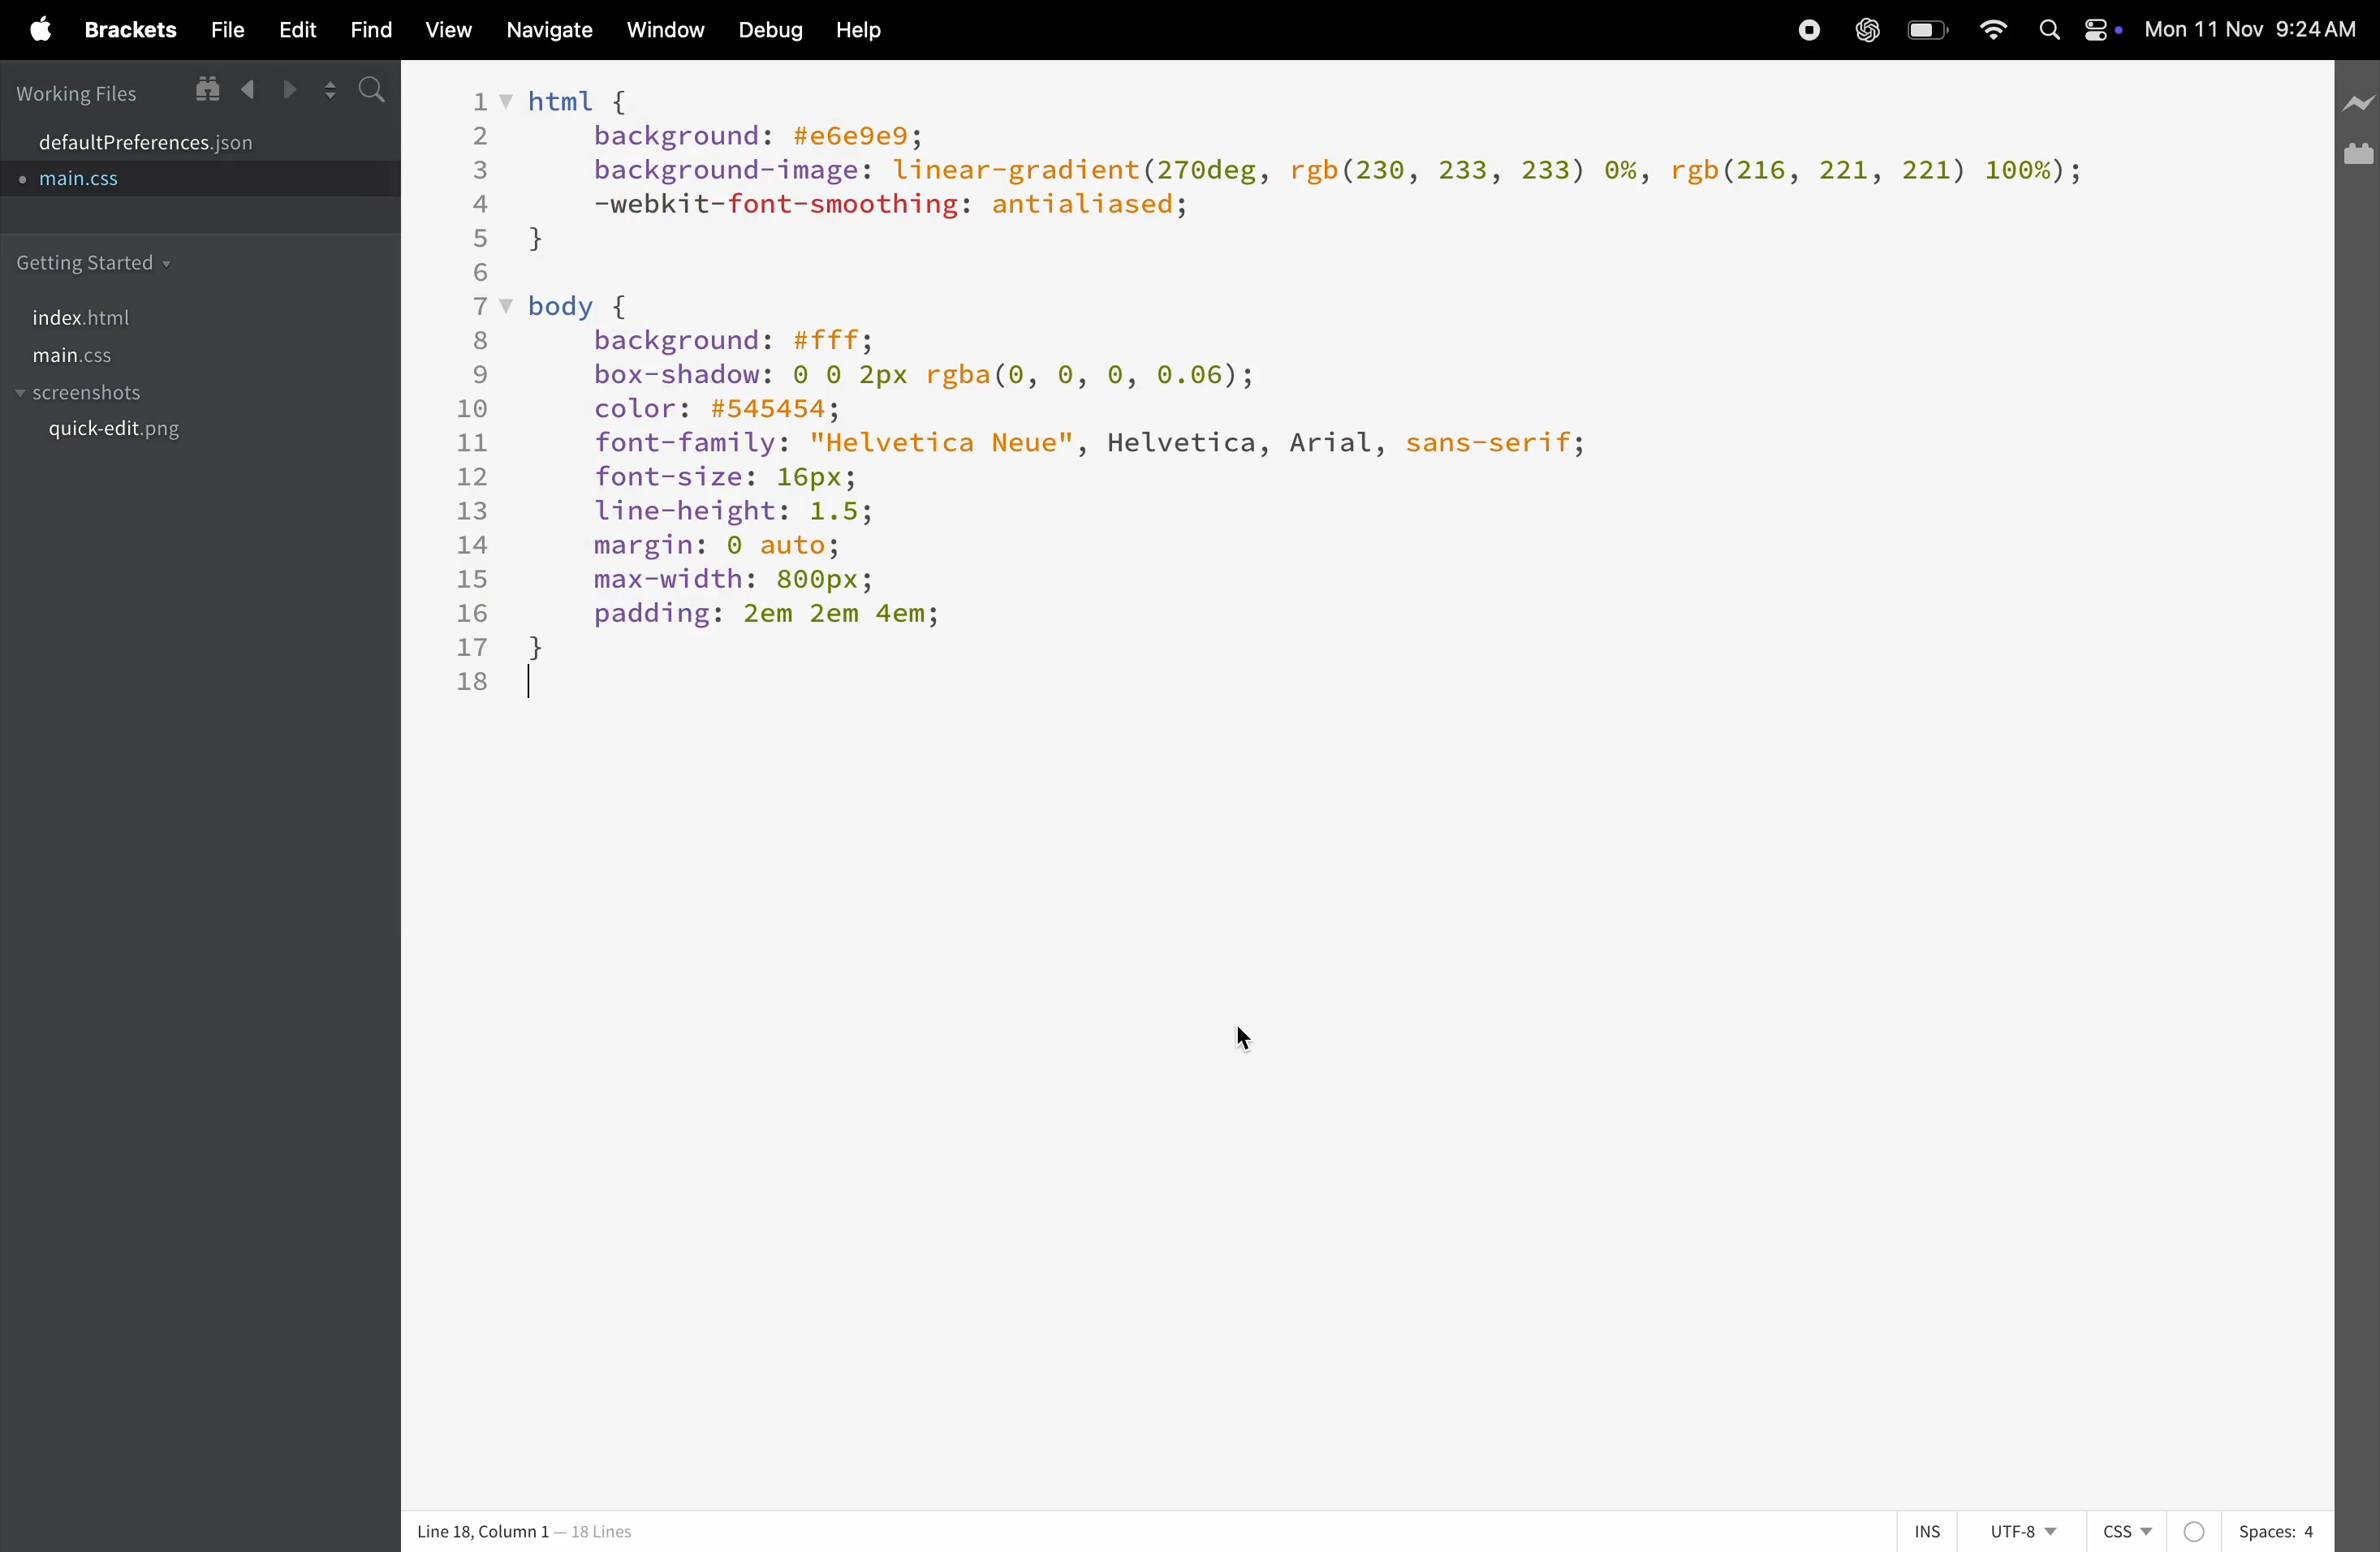 This screenshot has height=1552, width=2380. Describe the element at coordinates (1315, 400) in the screenshot. I see `html {
background: #e6e9e9;
background-image: linear-gradient(276deg, rgb(230, 233, 233) 0%, rgh(216, 221, 221) 100%);
-webkit-font-smoothing: antialiased;
}
body {
background: #fff;
box-shadow: © © 2px rgba(0, 0, 0, 0.06);
color: #545454;
font-family: "Helvetica Neue", Helvetica, Arial, sans-serif;
font-size: 16px;
line-height: 1.5;
margin: 0 auto;
max-width: 800px;
padding: 2em 2em 4em;
}
|` at that location.